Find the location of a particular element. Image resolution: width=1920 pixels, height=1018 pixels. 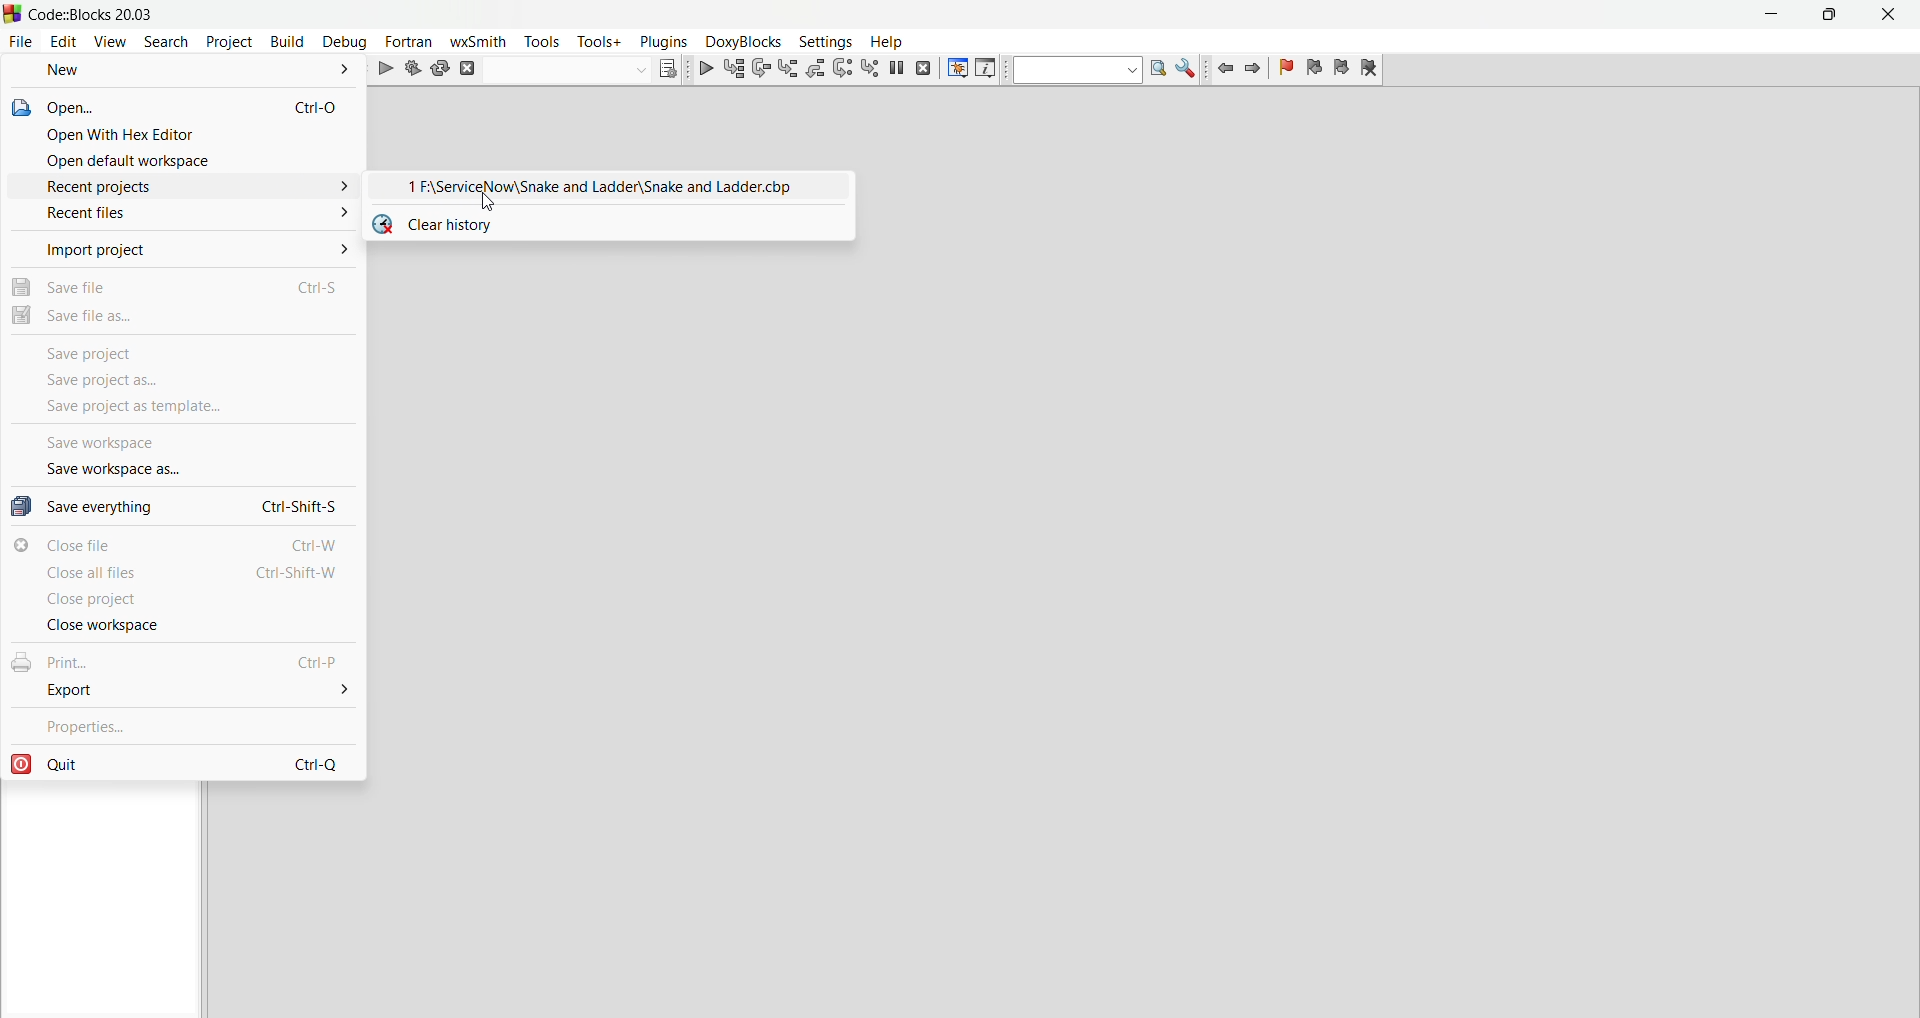

various info is located at coordinates (986, 68).